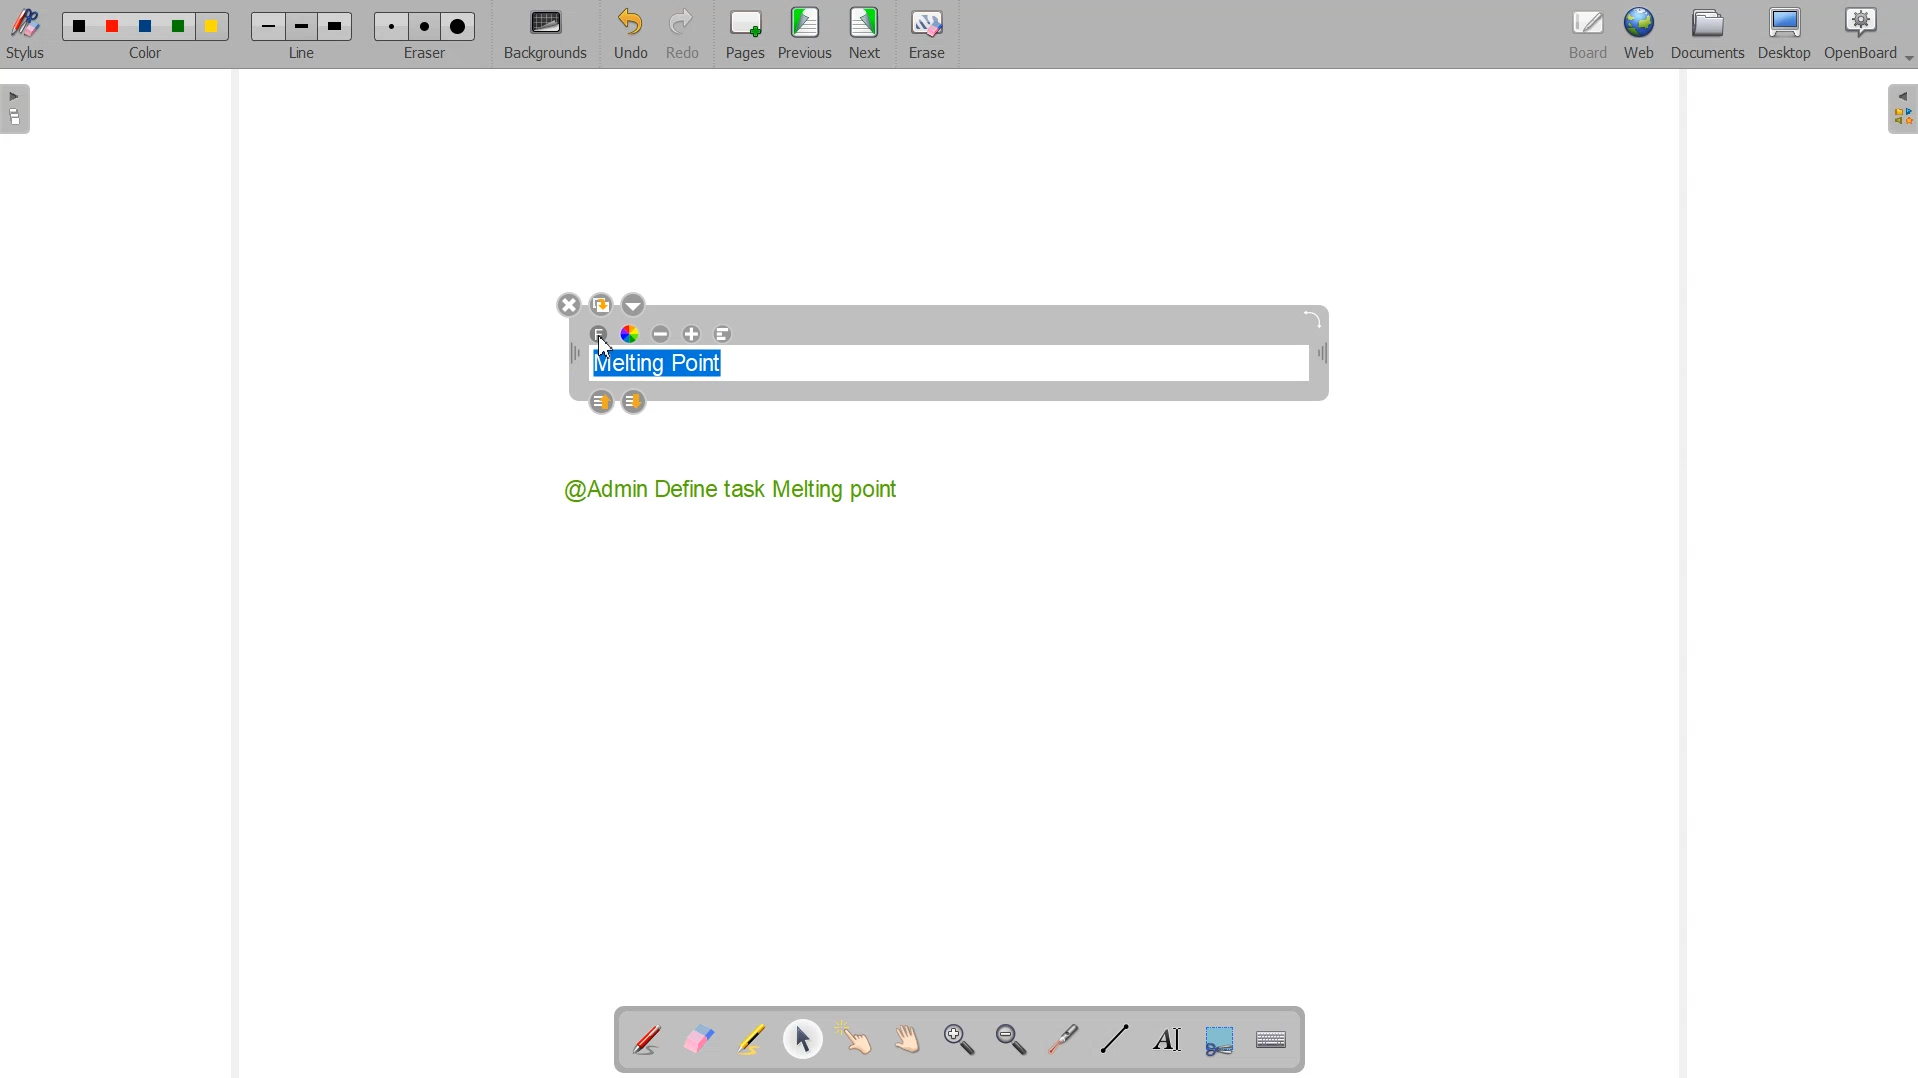 Image resolution: width=1918 pixels, height=1078 pixels. What do you see at coordinates (1216, 1038) in the screenshot?
I see `Capture part of the screen` at bounding box center [1216, 1038].